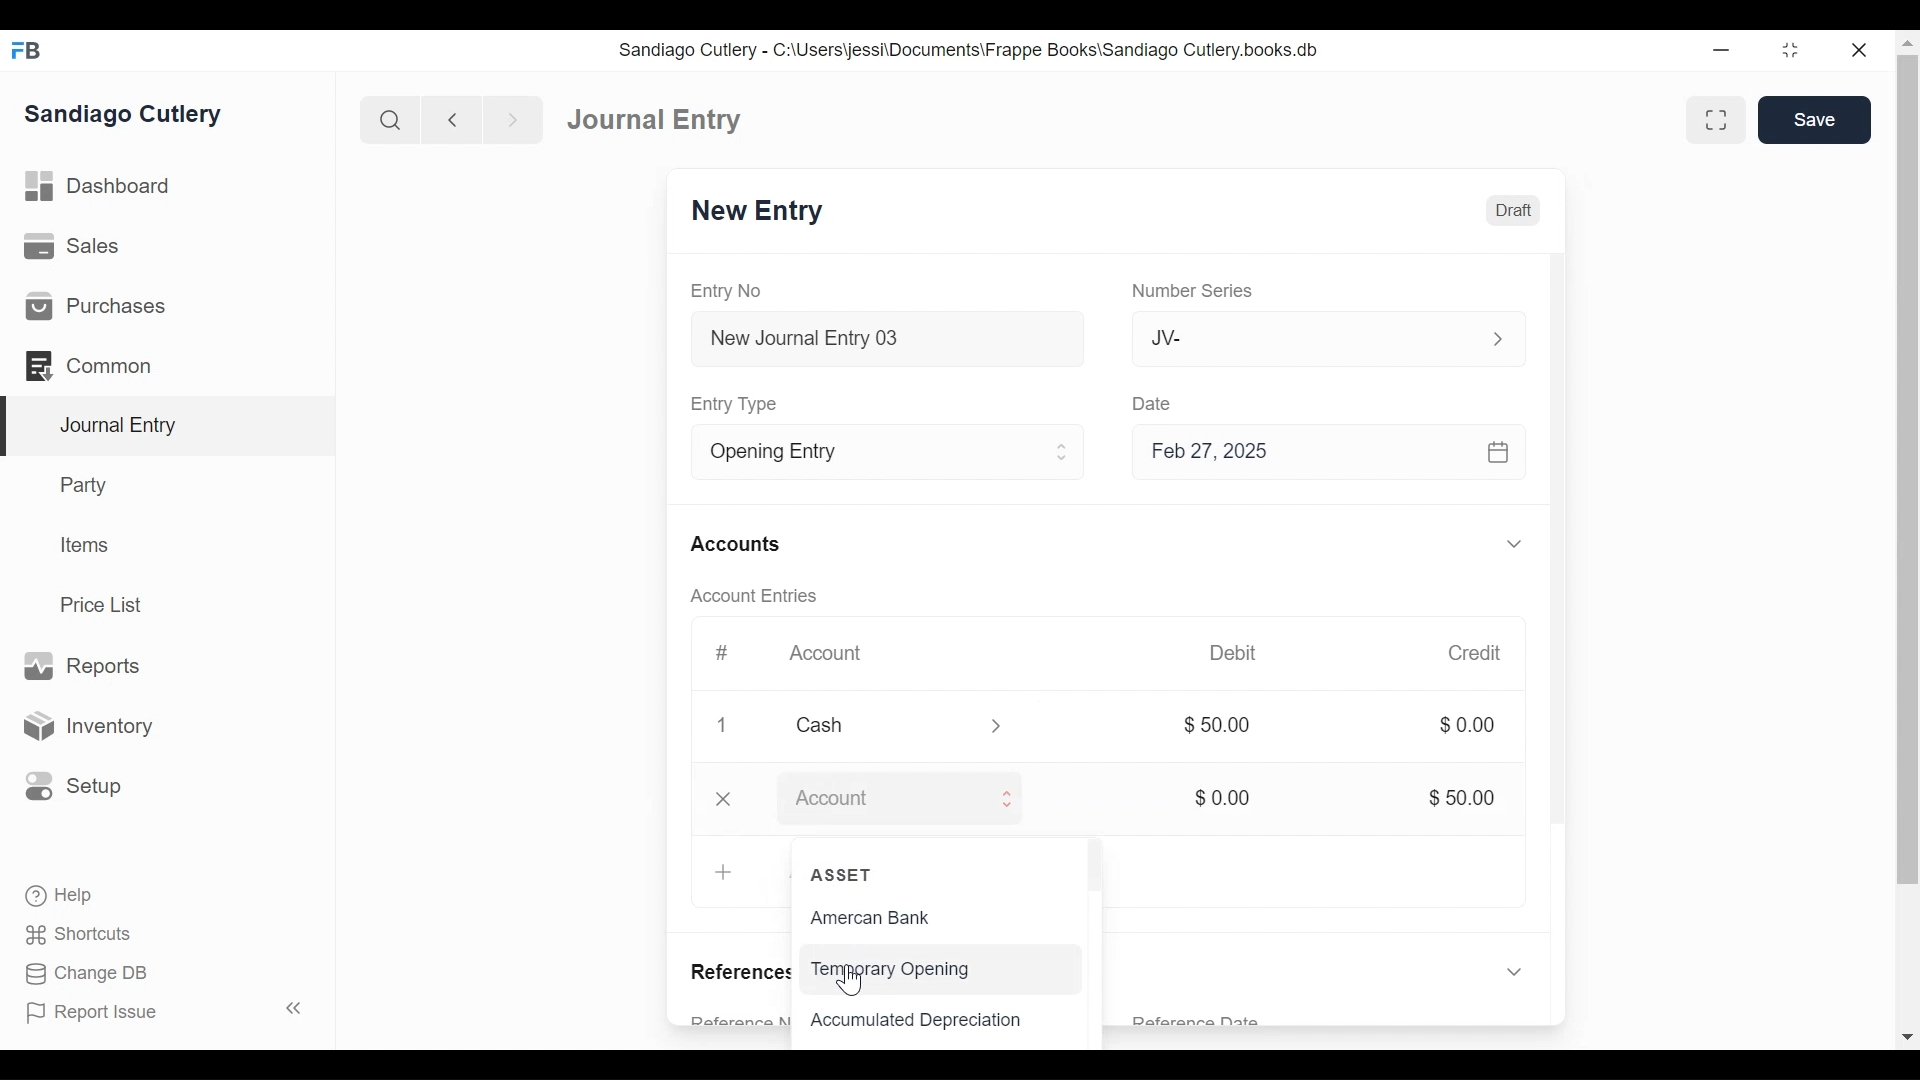  Describe the element at coordinates (1797, 49) in the screenshot. I see `Restore` at that location.